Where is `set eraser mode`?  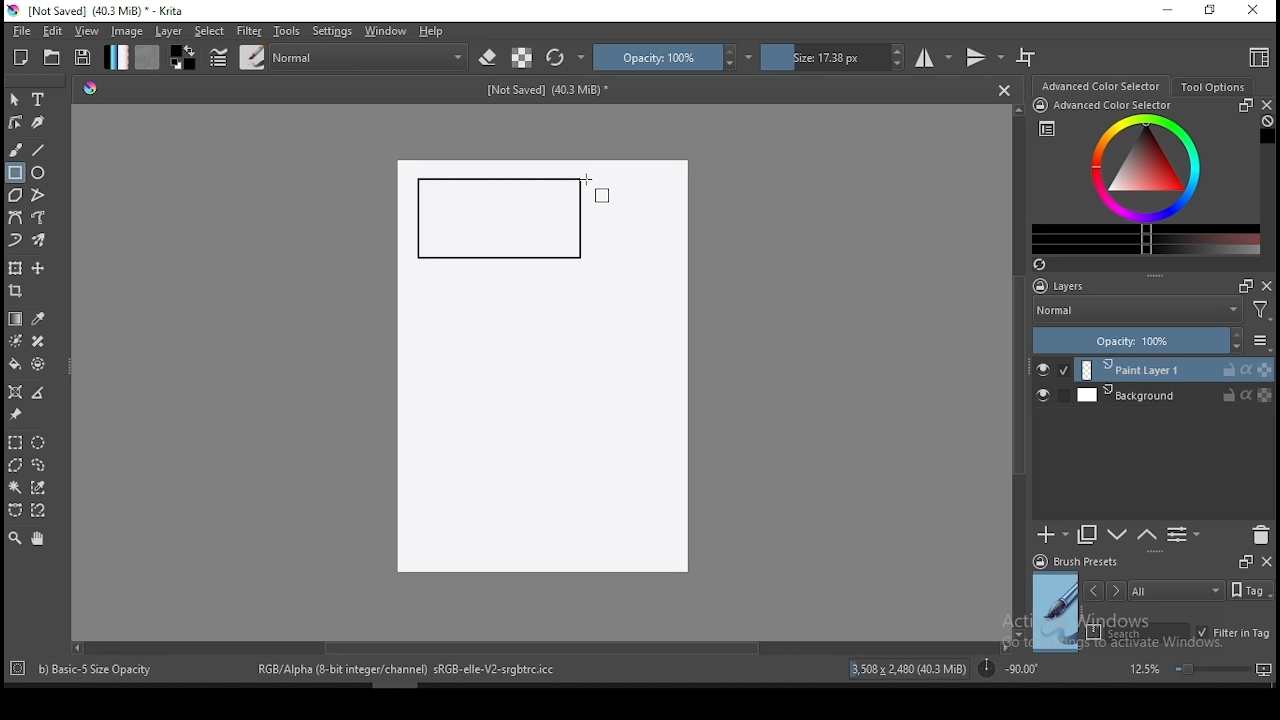 set eraser mode is located at coordinates (490, 58).